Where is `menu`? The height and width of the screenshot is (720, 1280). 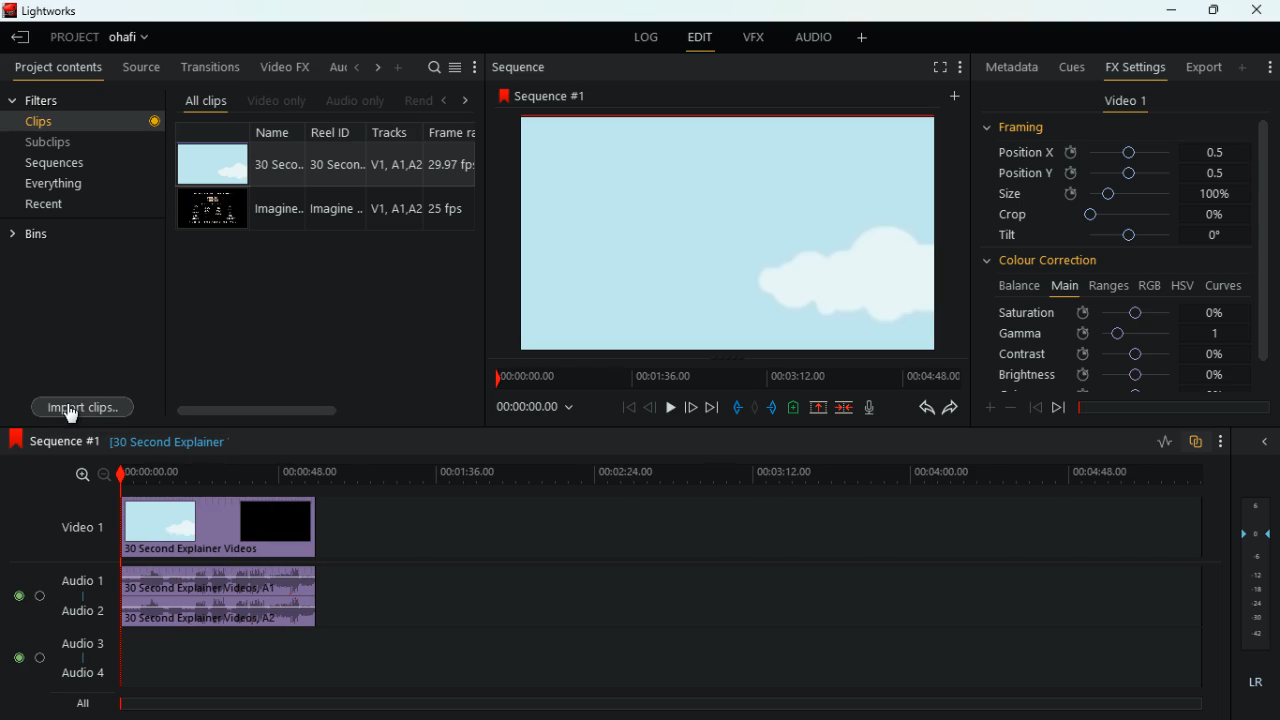
menu is located at coordinates (455, 67).